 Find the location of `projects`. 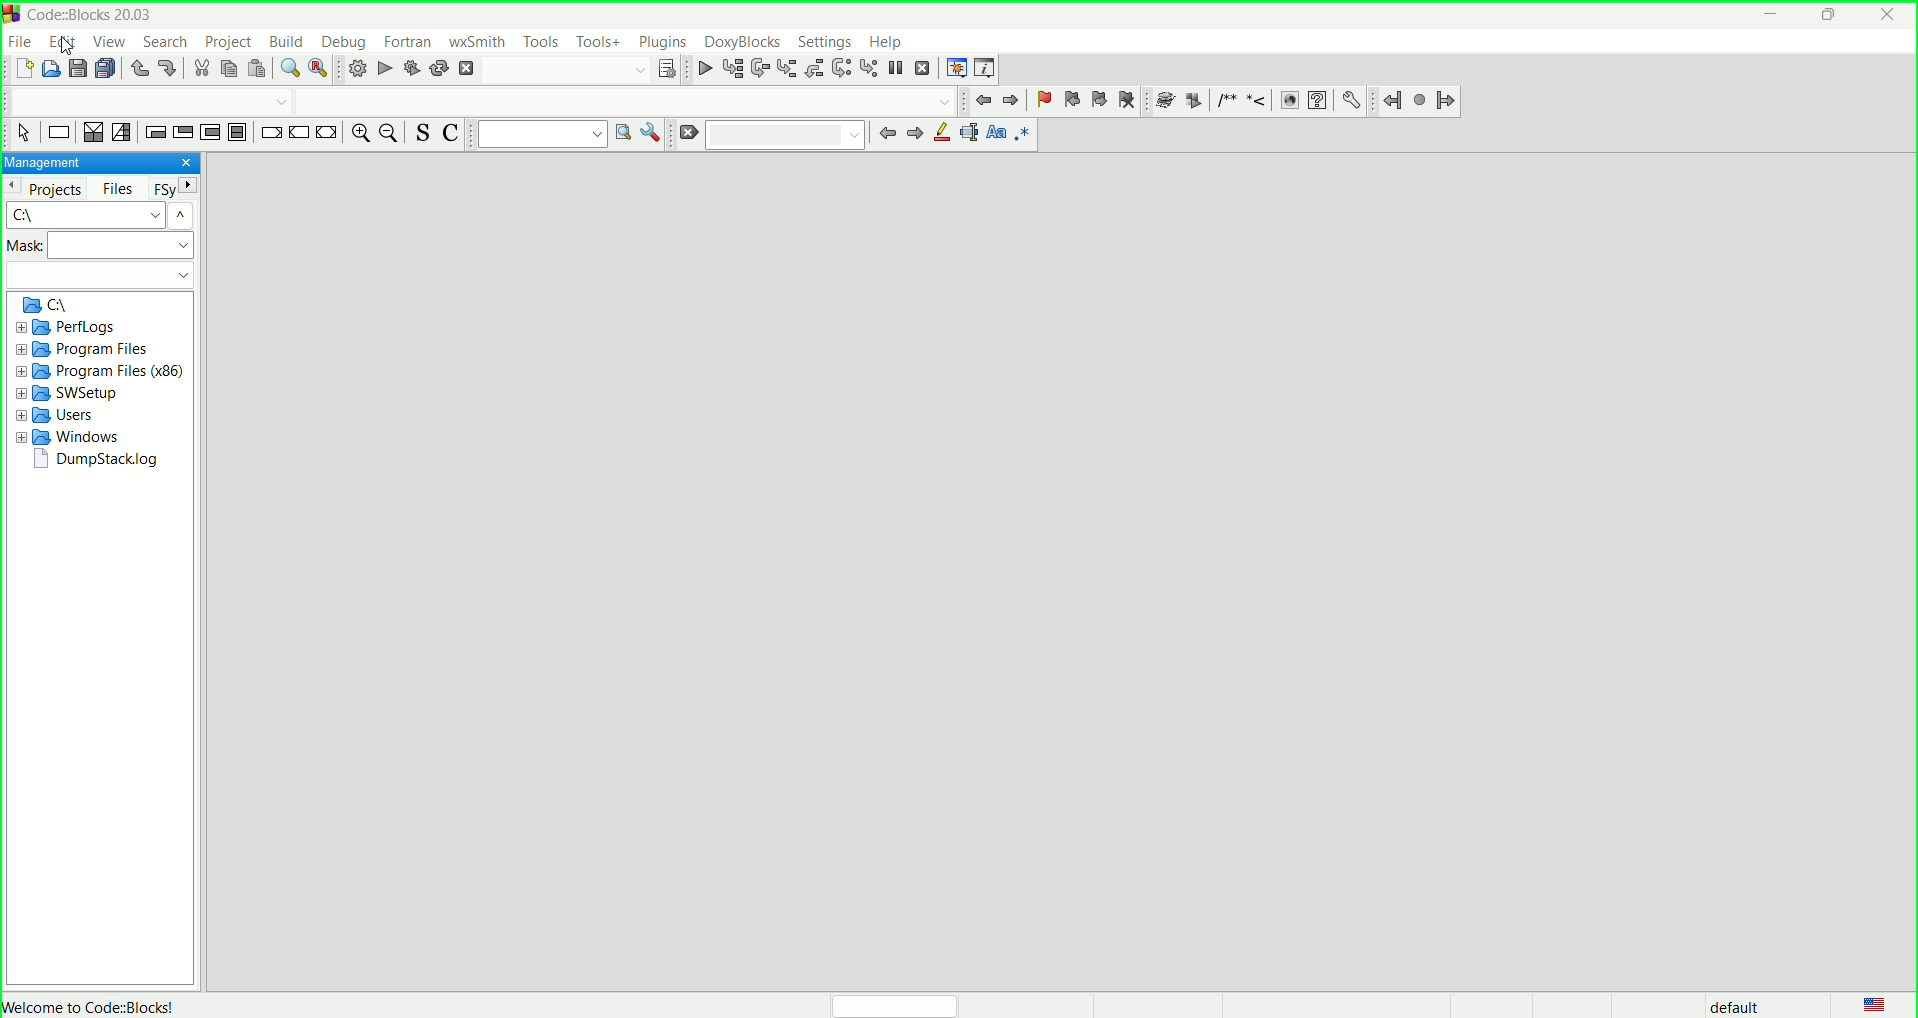

projects is located at coordinates (55, 188).